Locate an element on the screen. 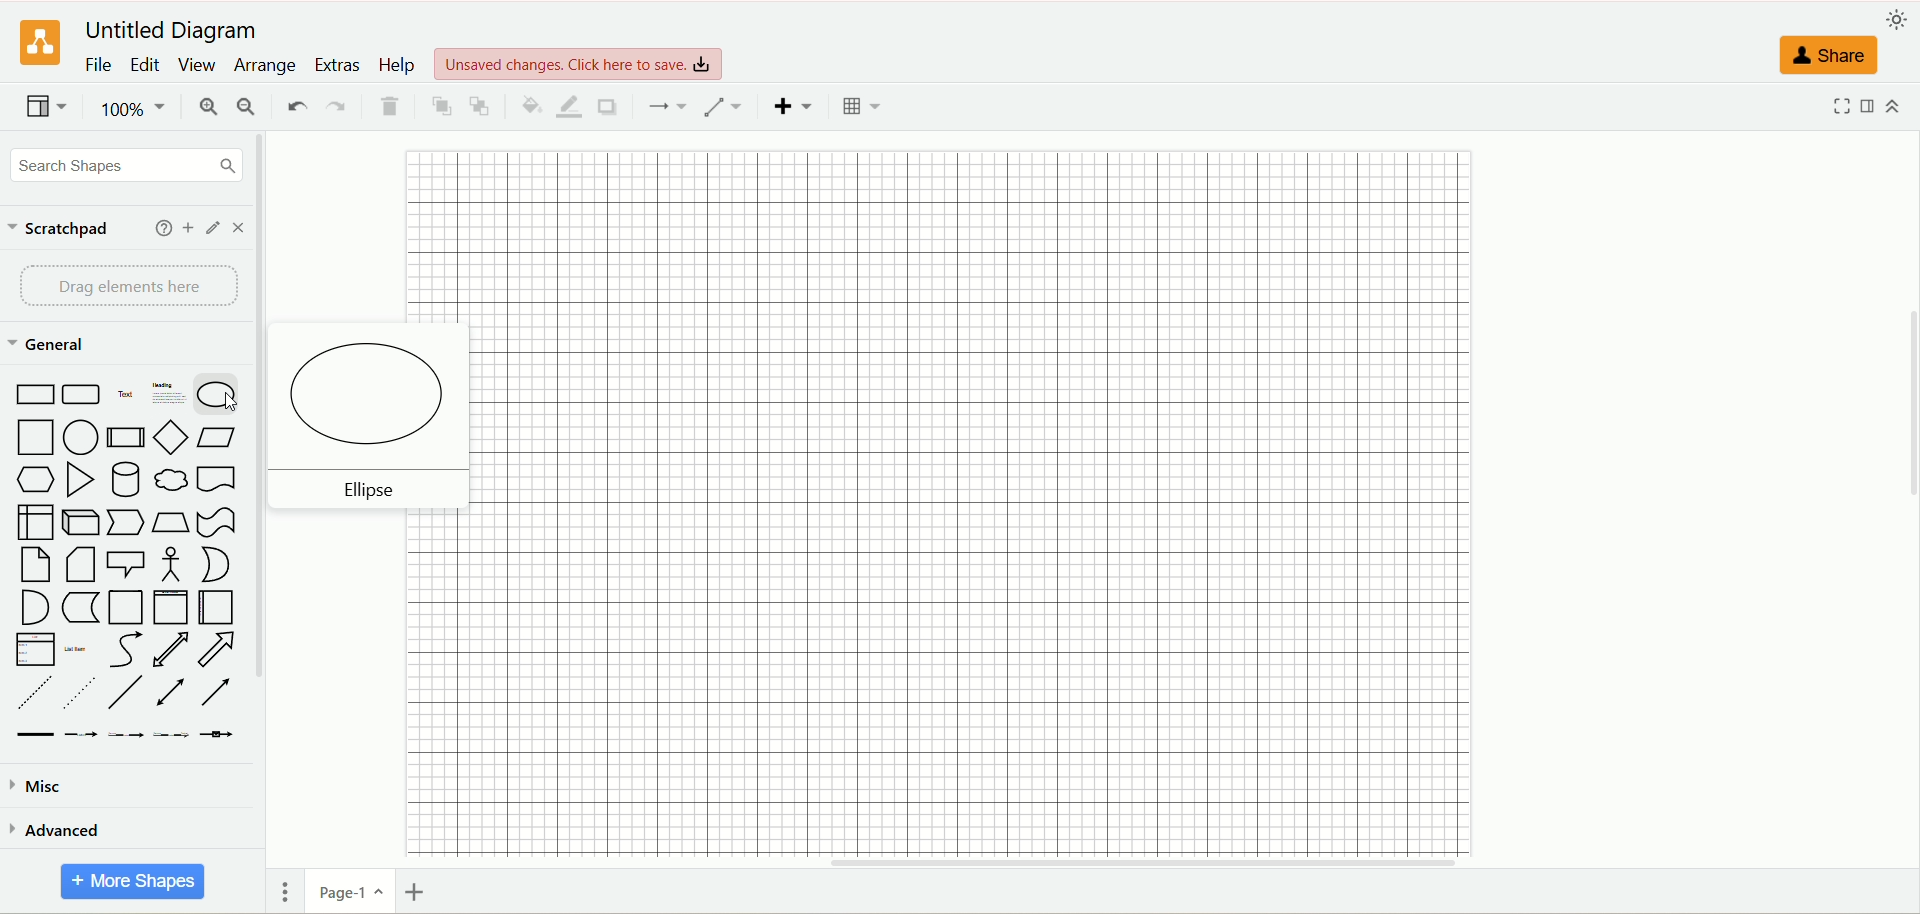 This screenshot has height=914, width=1920. view is located at coordinates (200, 63).